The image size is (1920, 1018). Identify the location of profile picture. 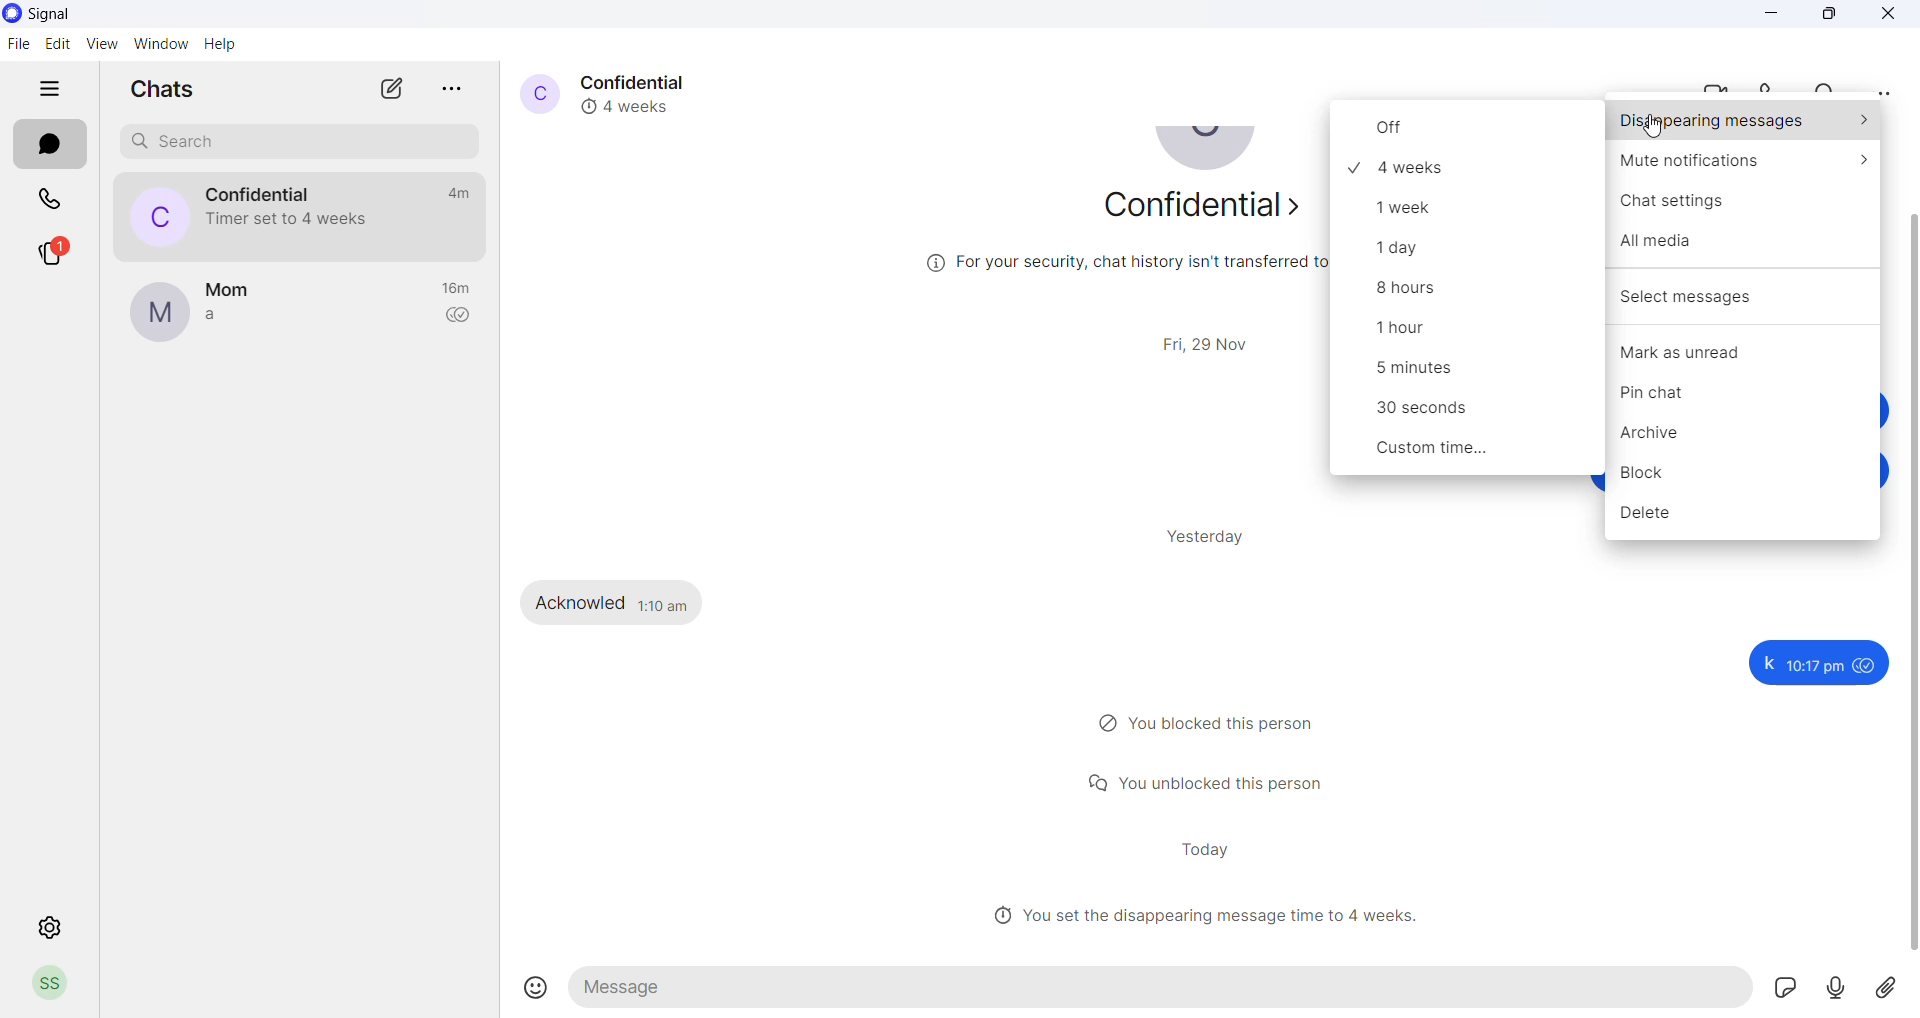
(1210, 154).